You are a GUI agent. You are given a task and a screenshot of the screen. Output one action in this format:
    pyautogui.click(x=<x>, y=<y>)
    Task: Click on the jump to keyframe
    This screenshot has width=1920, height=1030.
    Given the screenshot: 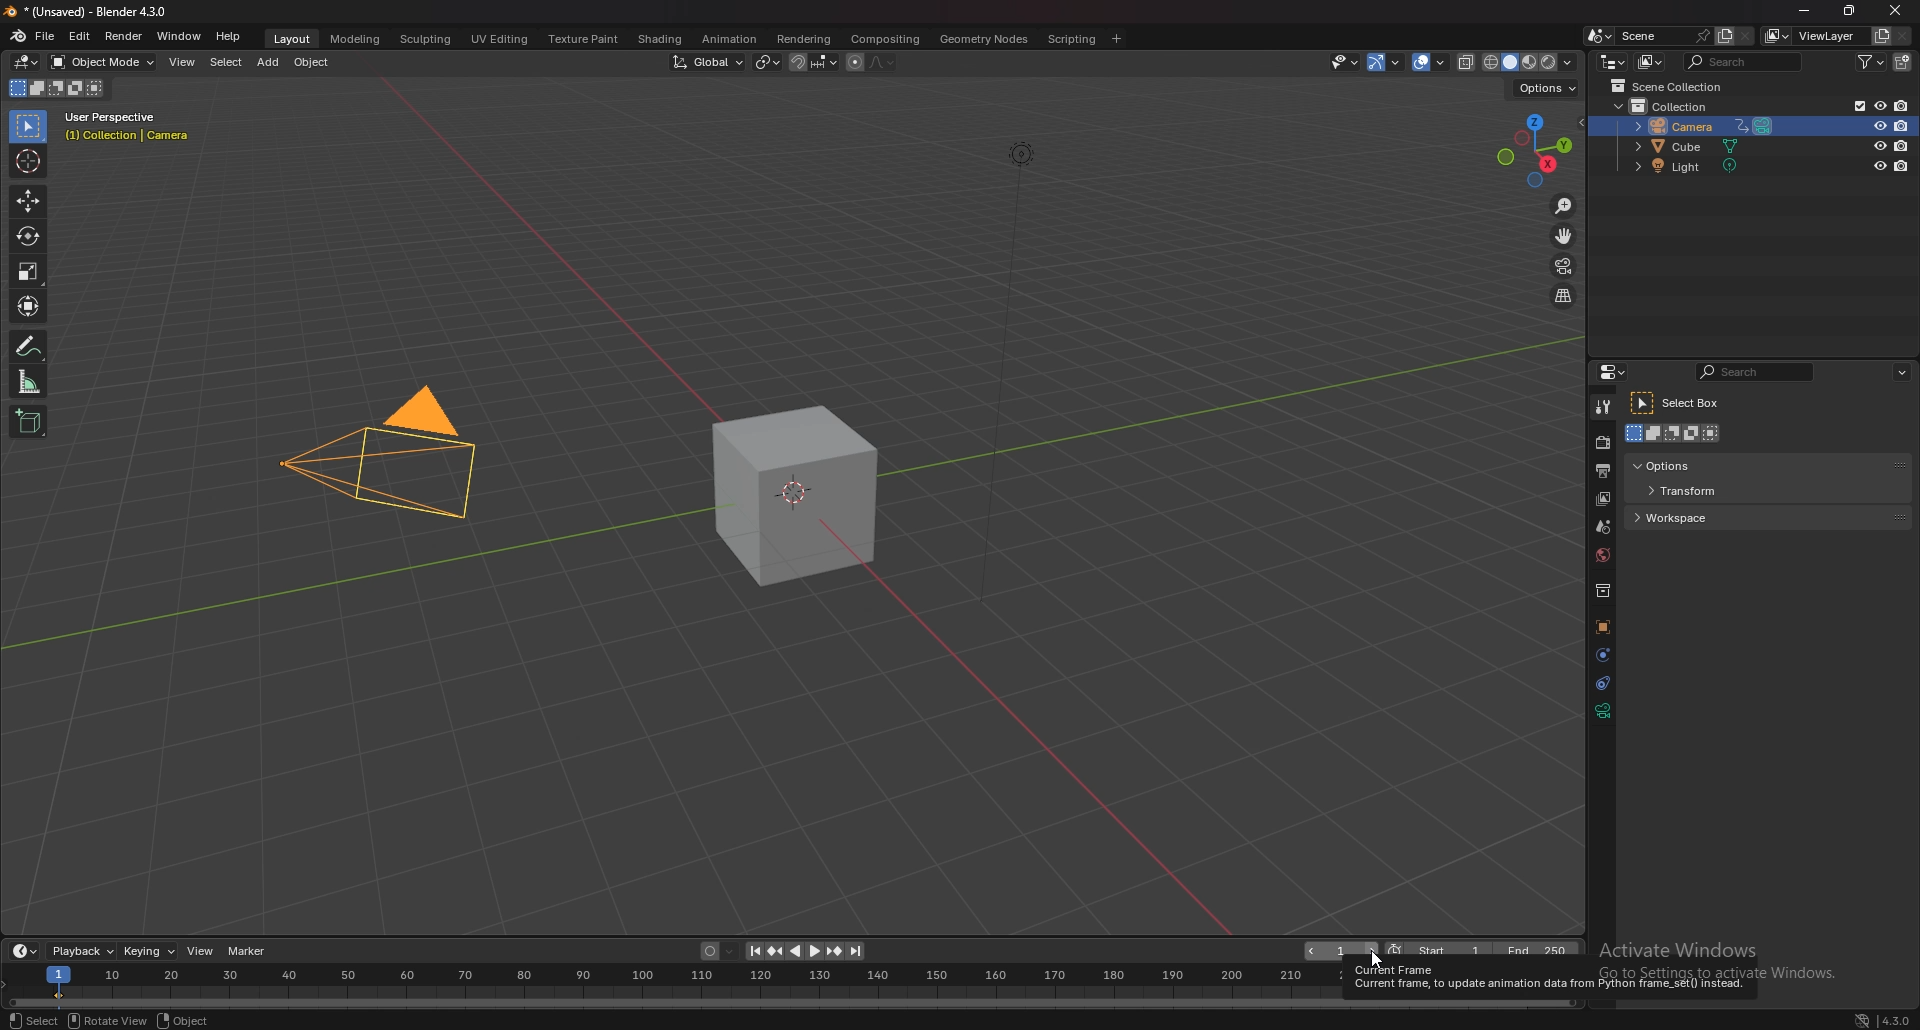 What is the action you would take?
    pyautogui.click(x=774, y=951)
    